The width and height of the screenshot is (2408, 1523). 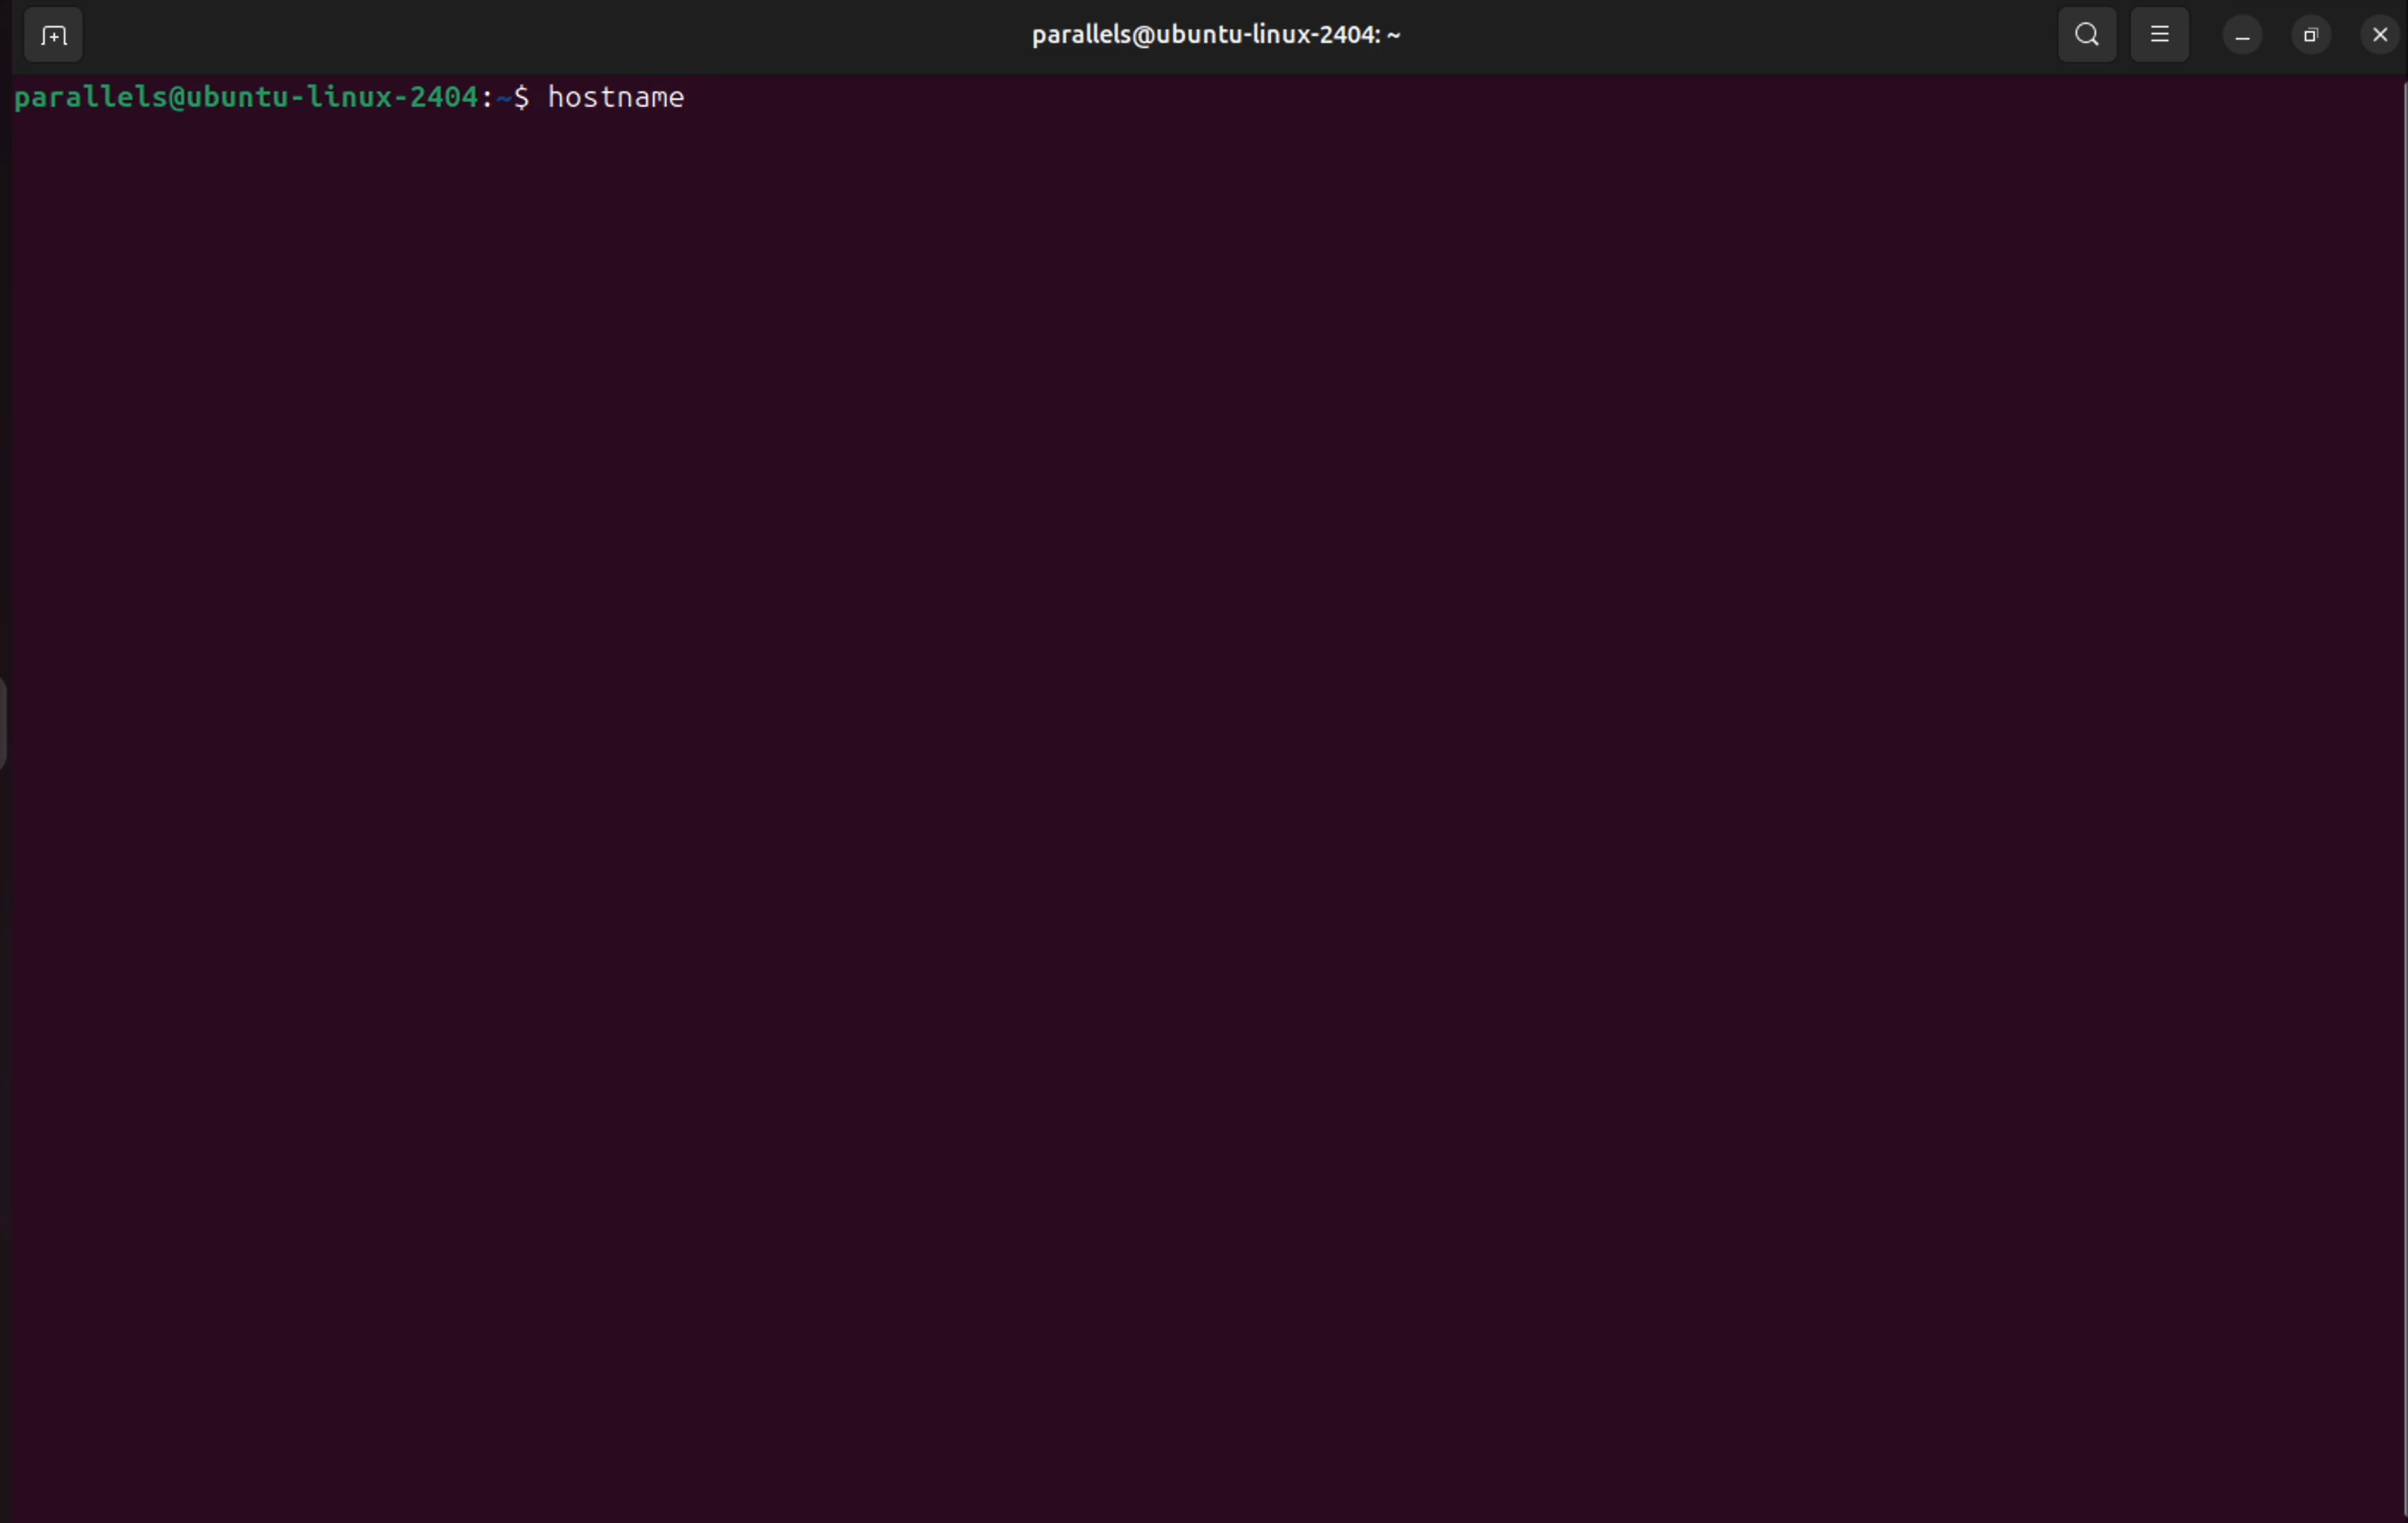 What do you see at coordinates (275, 106) in the screenshot?
I see `parallels@ubuntu-linux-2404:-$` at bounding box center [275, 106].